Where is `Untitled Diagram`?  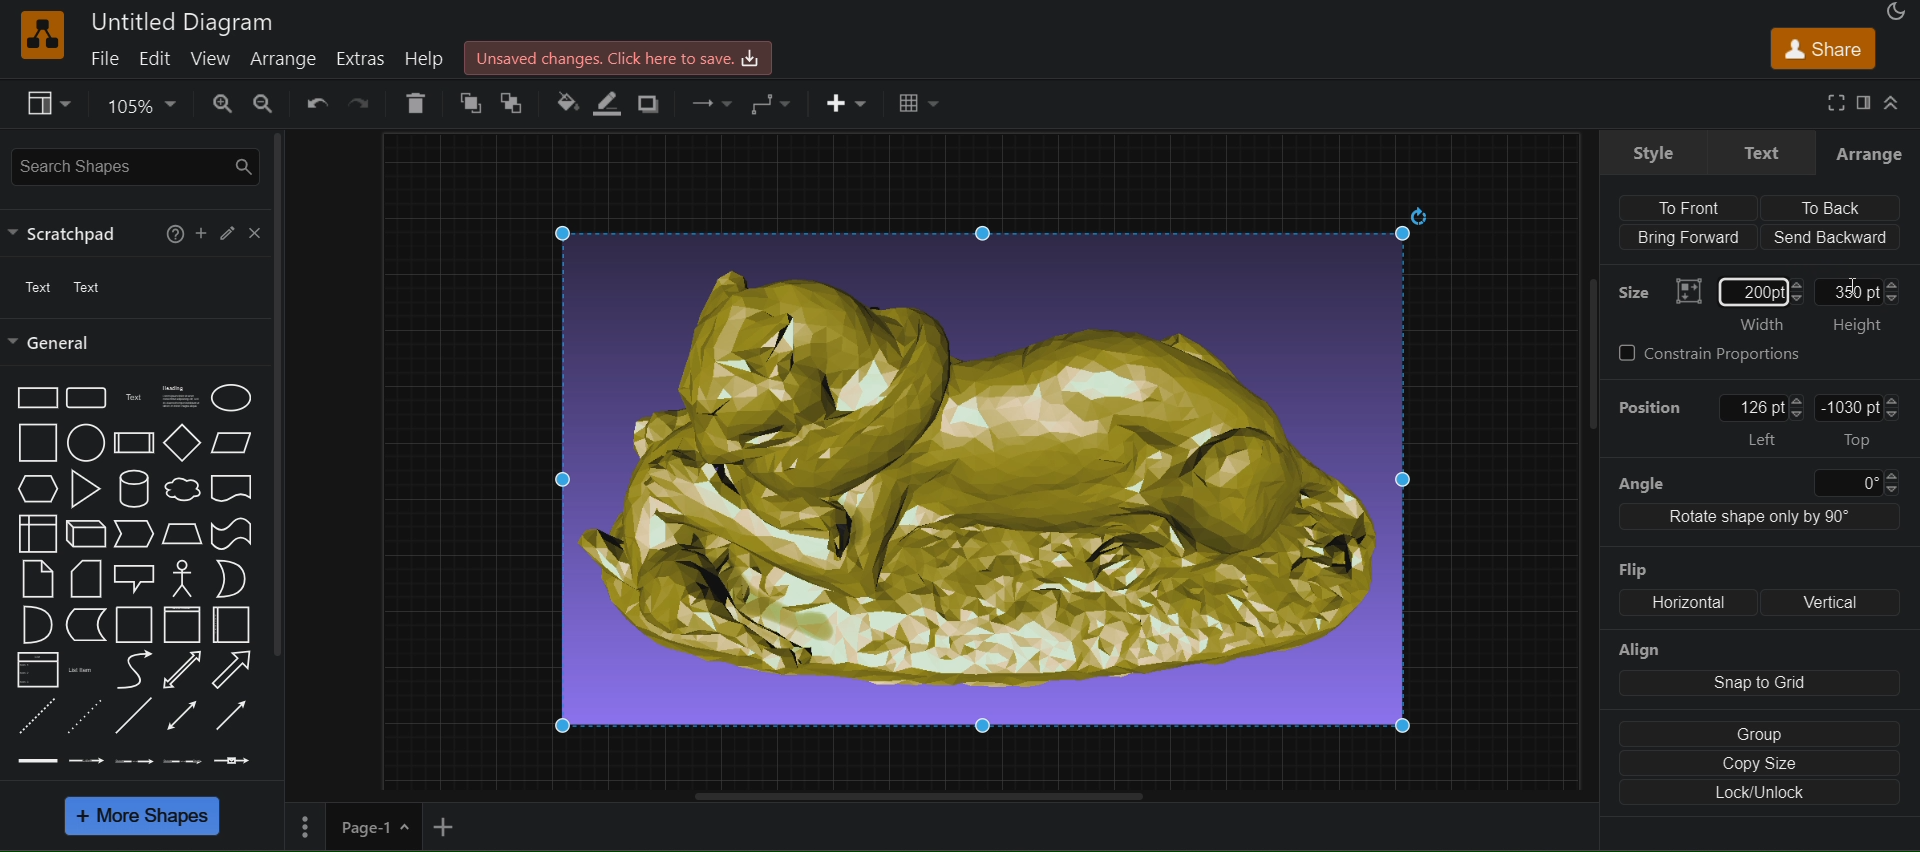
Untitled Diagram is located at coordinates (186, 23).